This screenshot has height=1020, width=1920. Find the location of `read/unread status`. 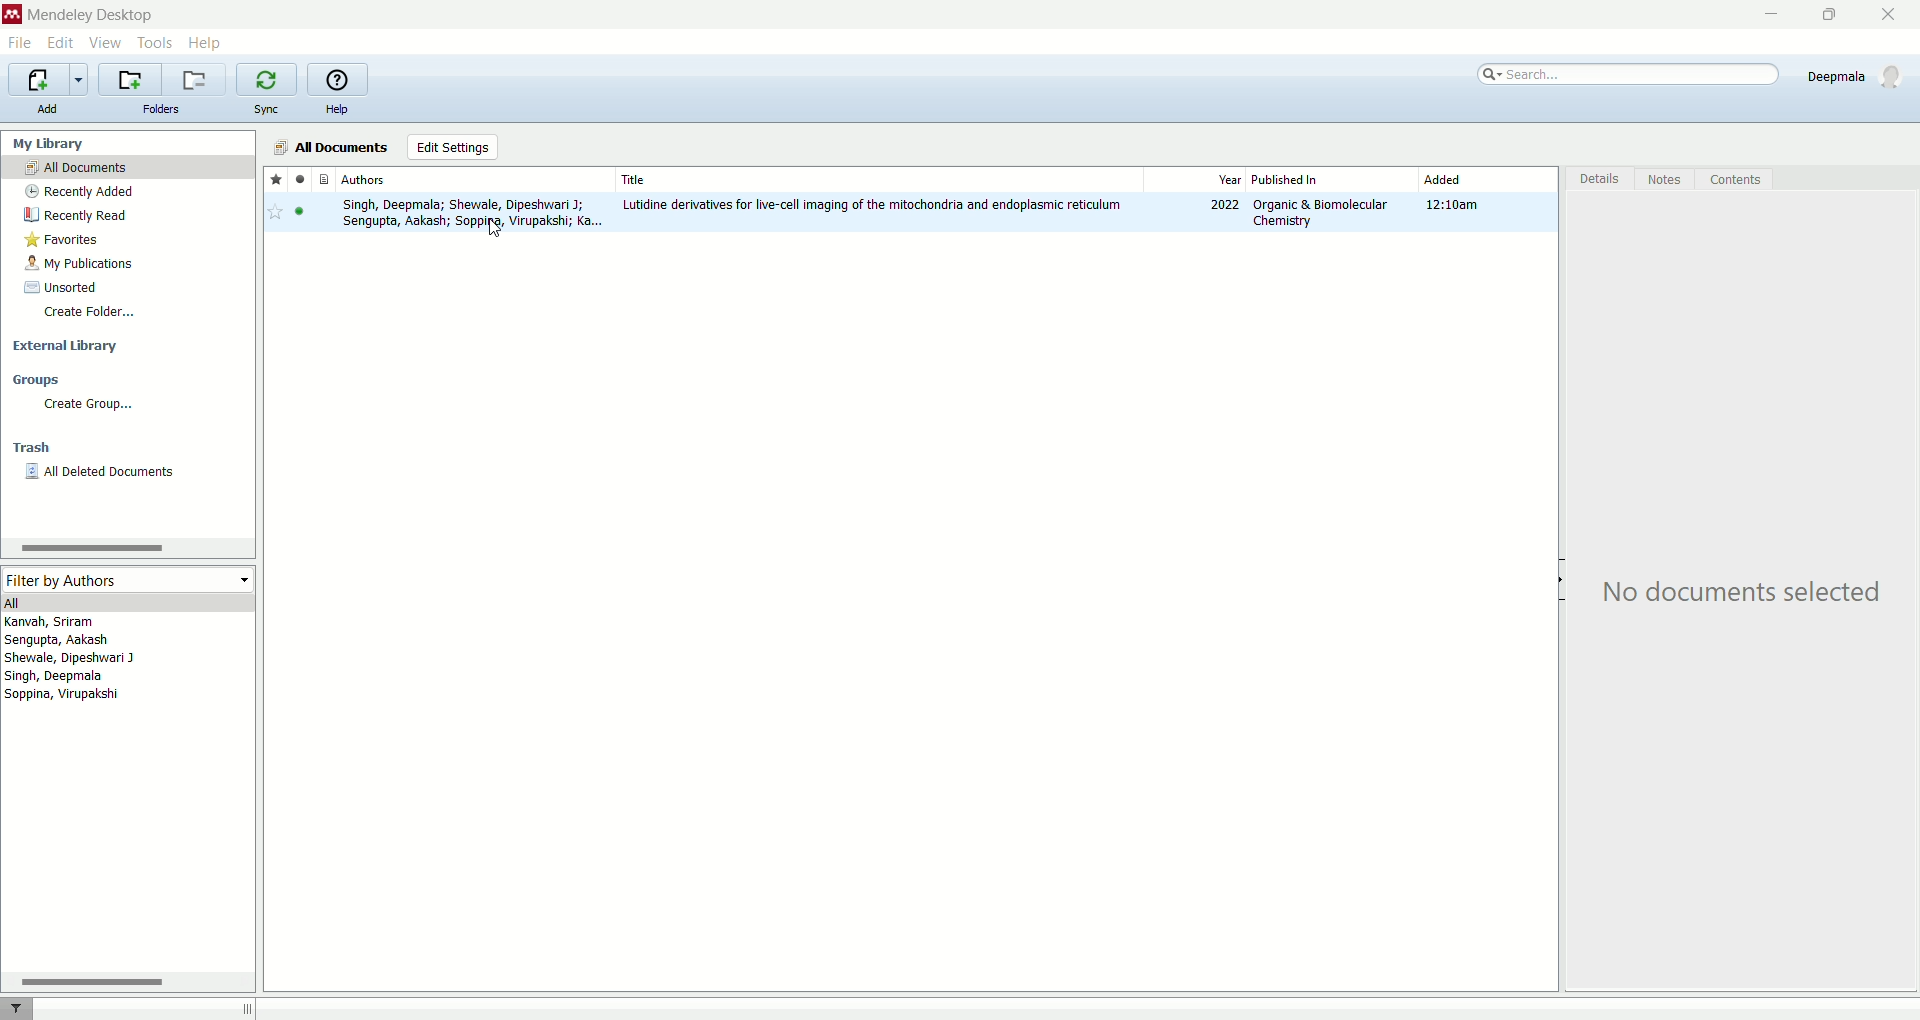

read/unread status is located at coordinates (300, 181).